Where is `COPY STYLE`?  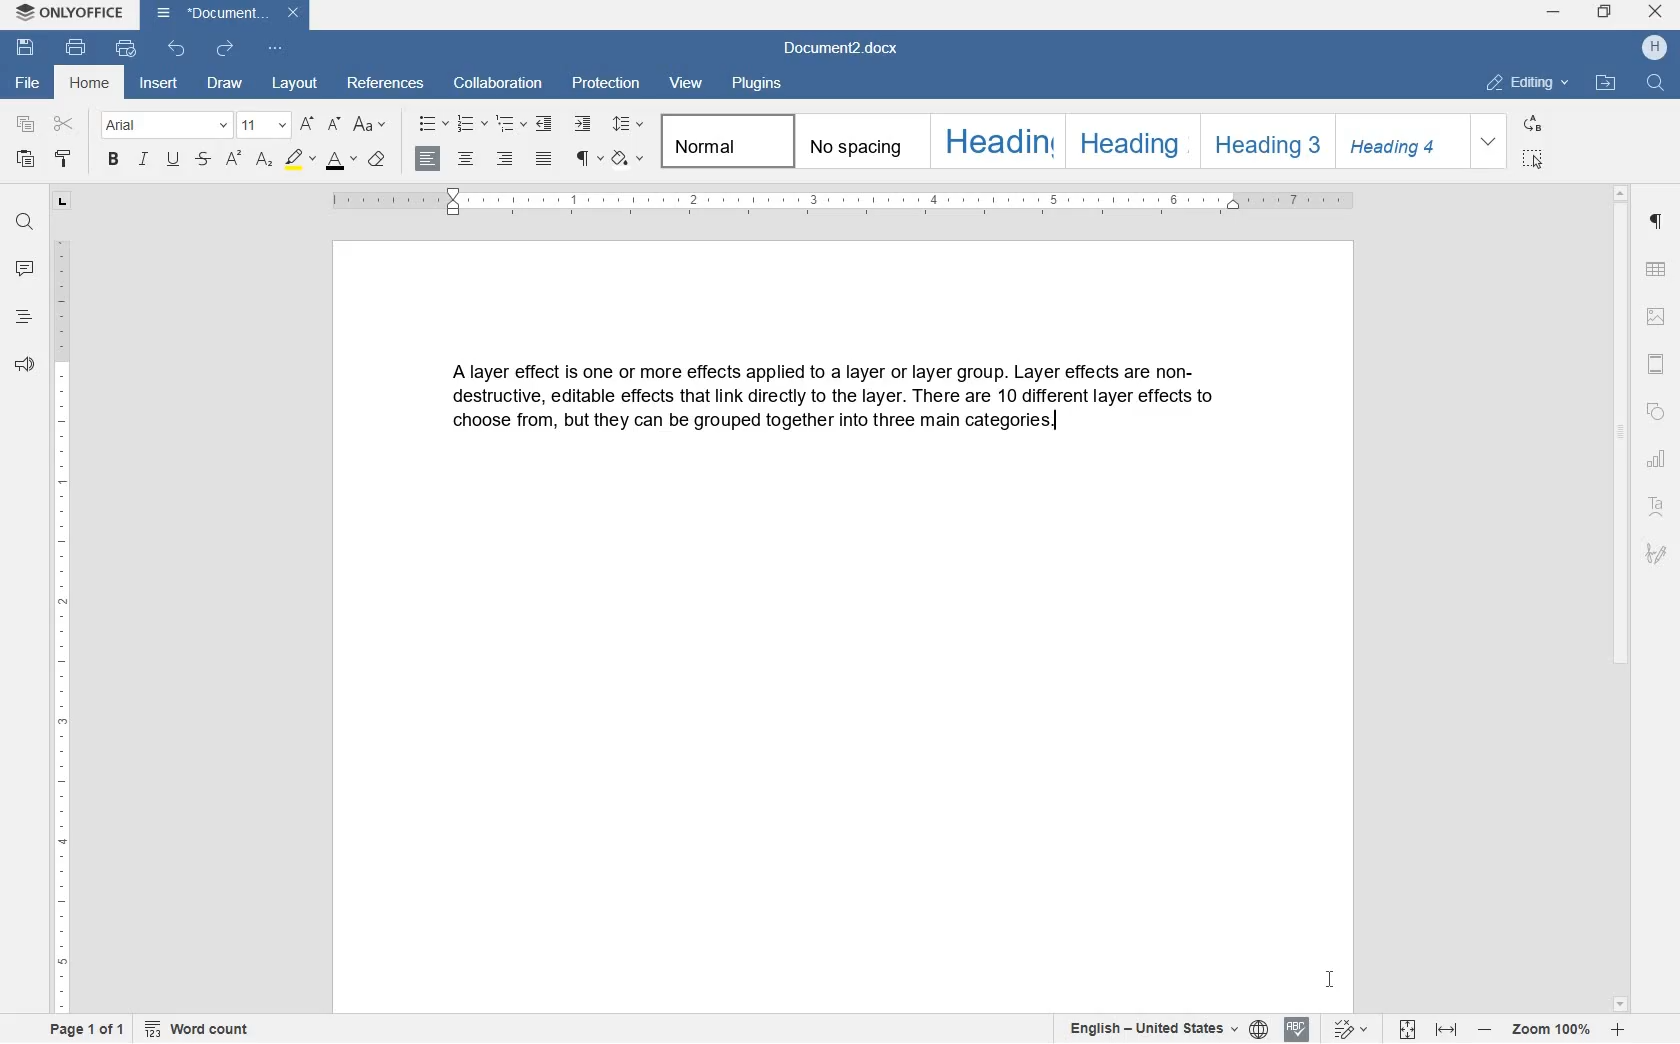 COPY STYLE is located at coordinates (64, 158).